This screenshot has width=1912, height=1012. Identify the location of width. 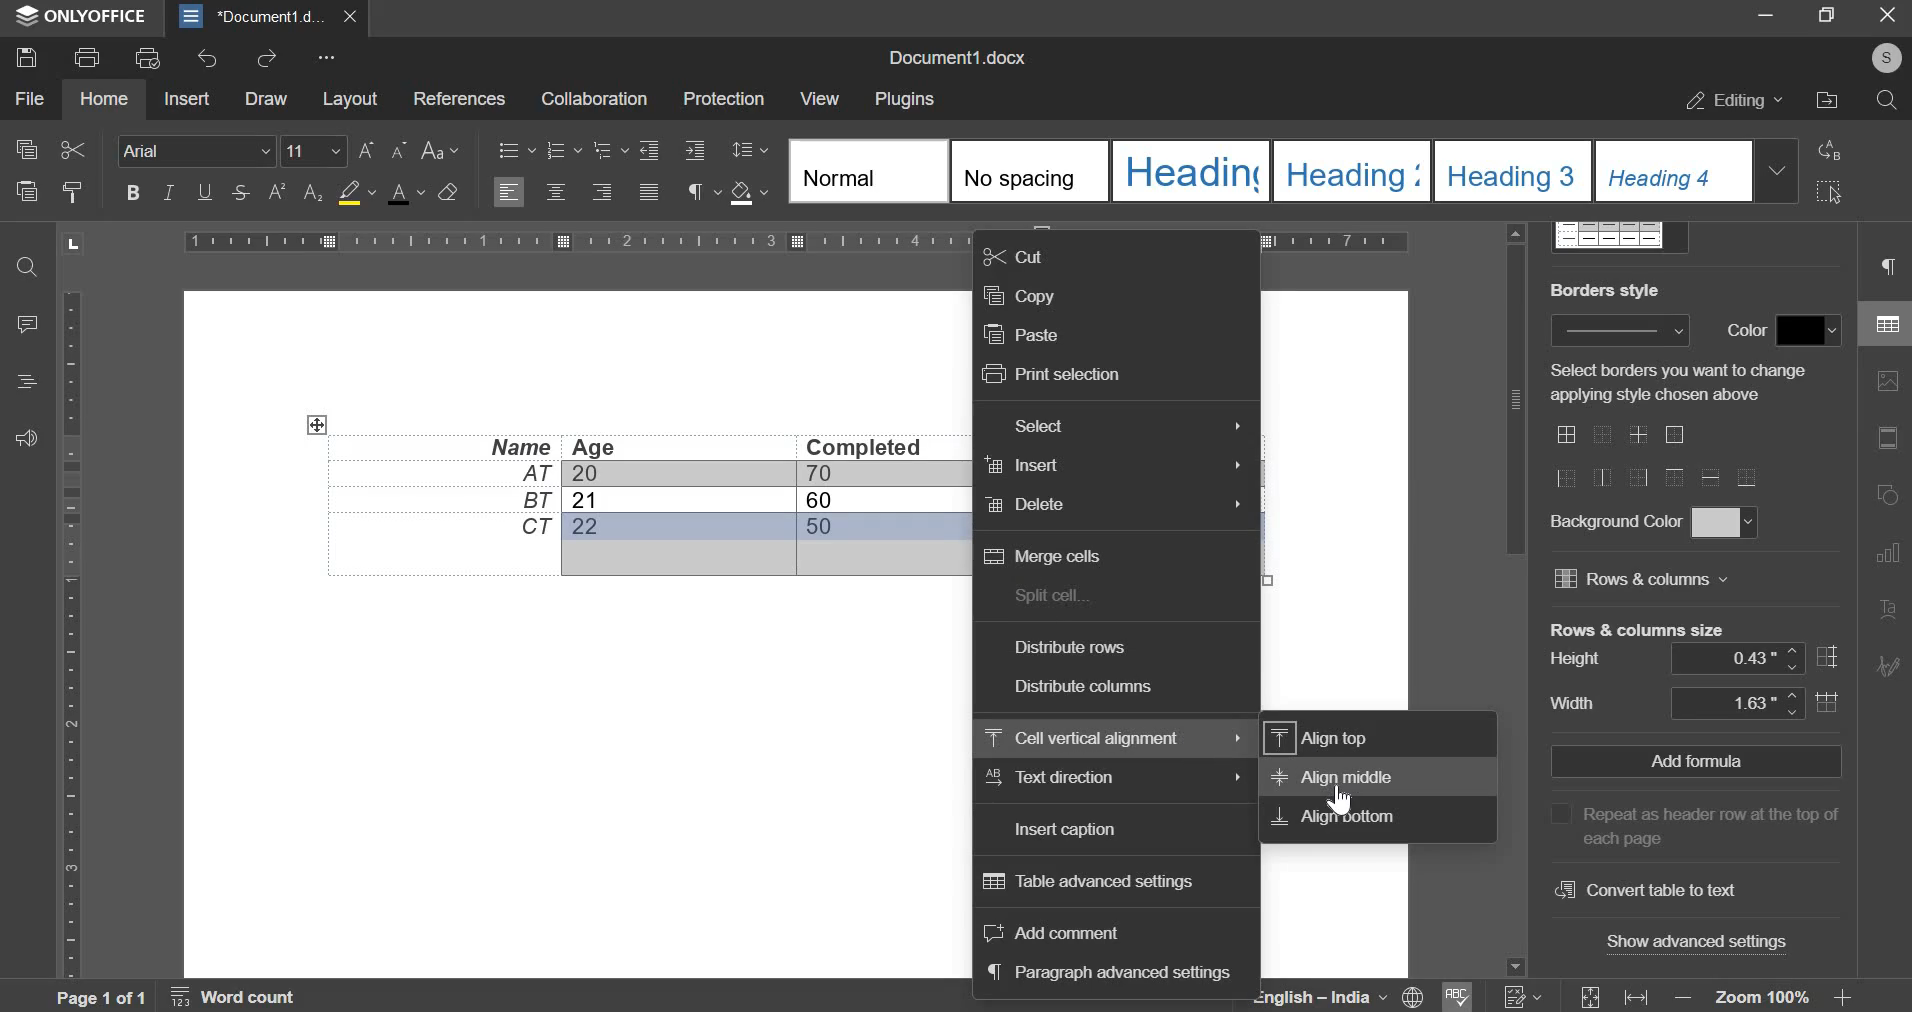
(1756, 703).